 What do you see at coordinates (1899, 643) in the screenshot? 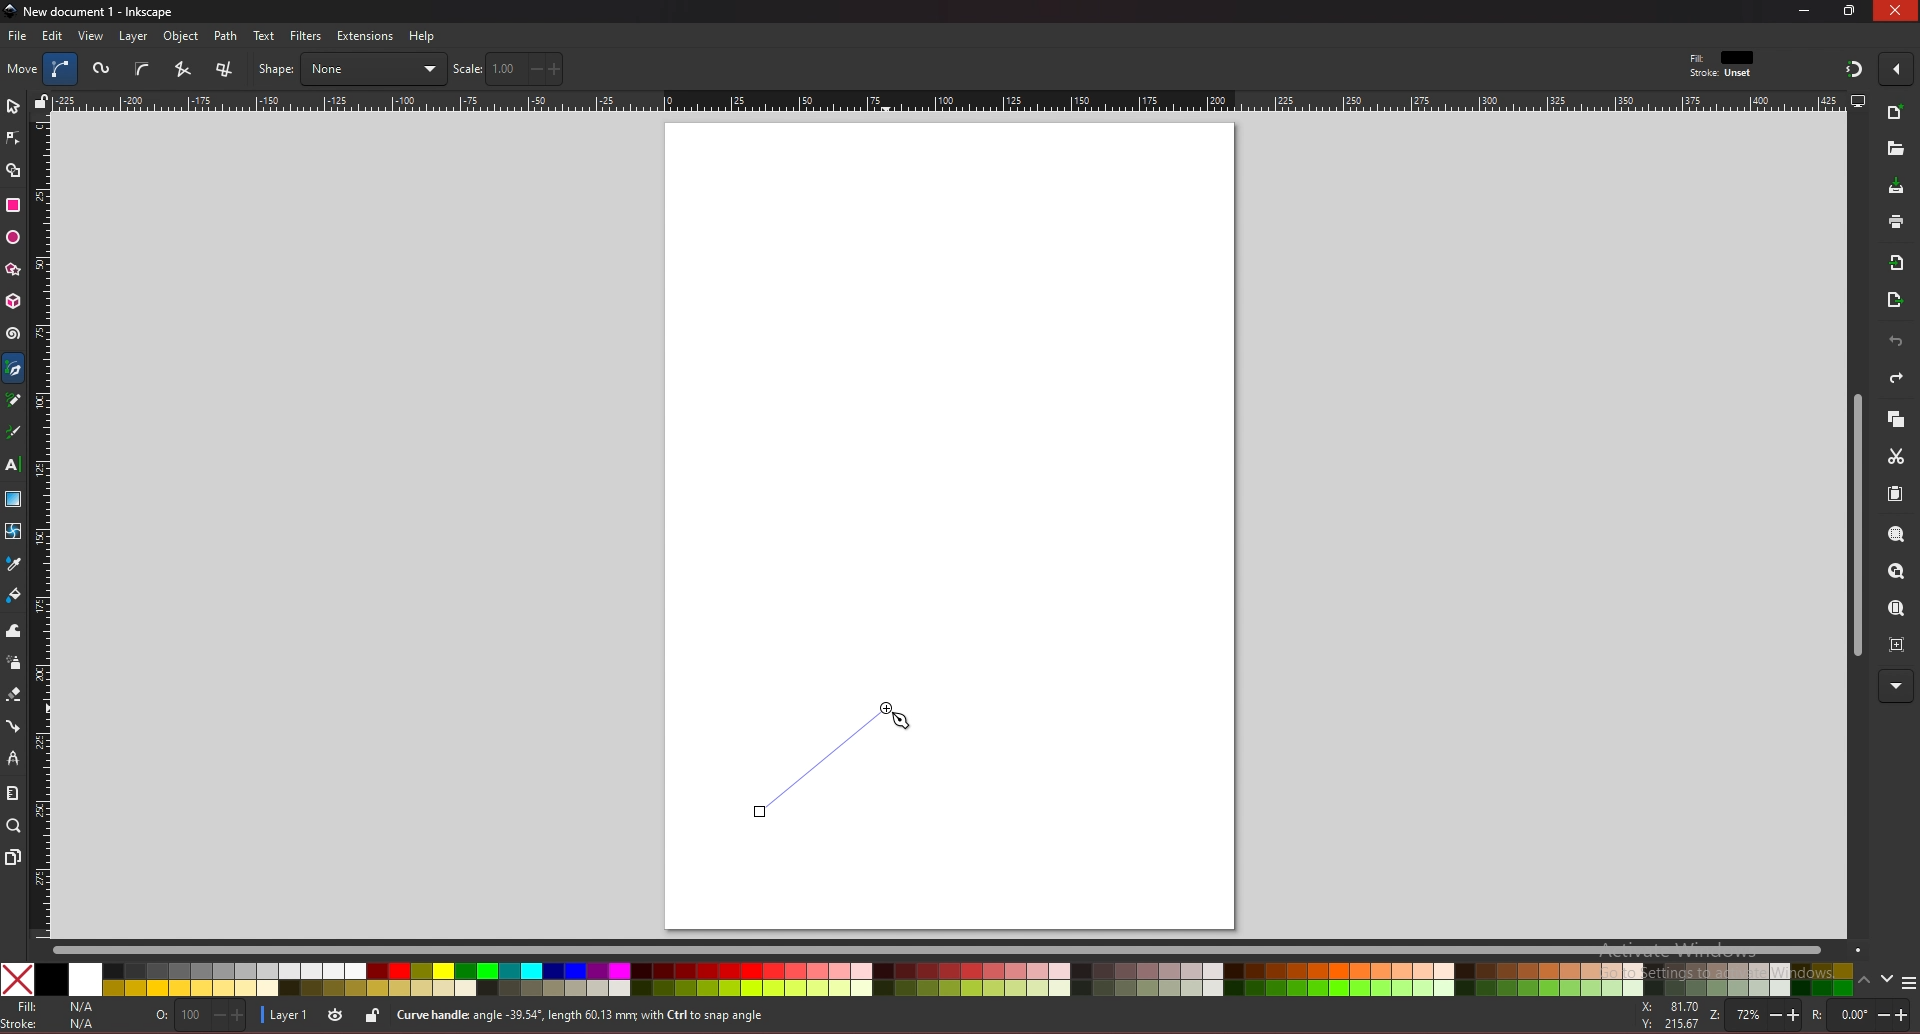
I see `zoom centre page` at bounding box center [1899, 643].